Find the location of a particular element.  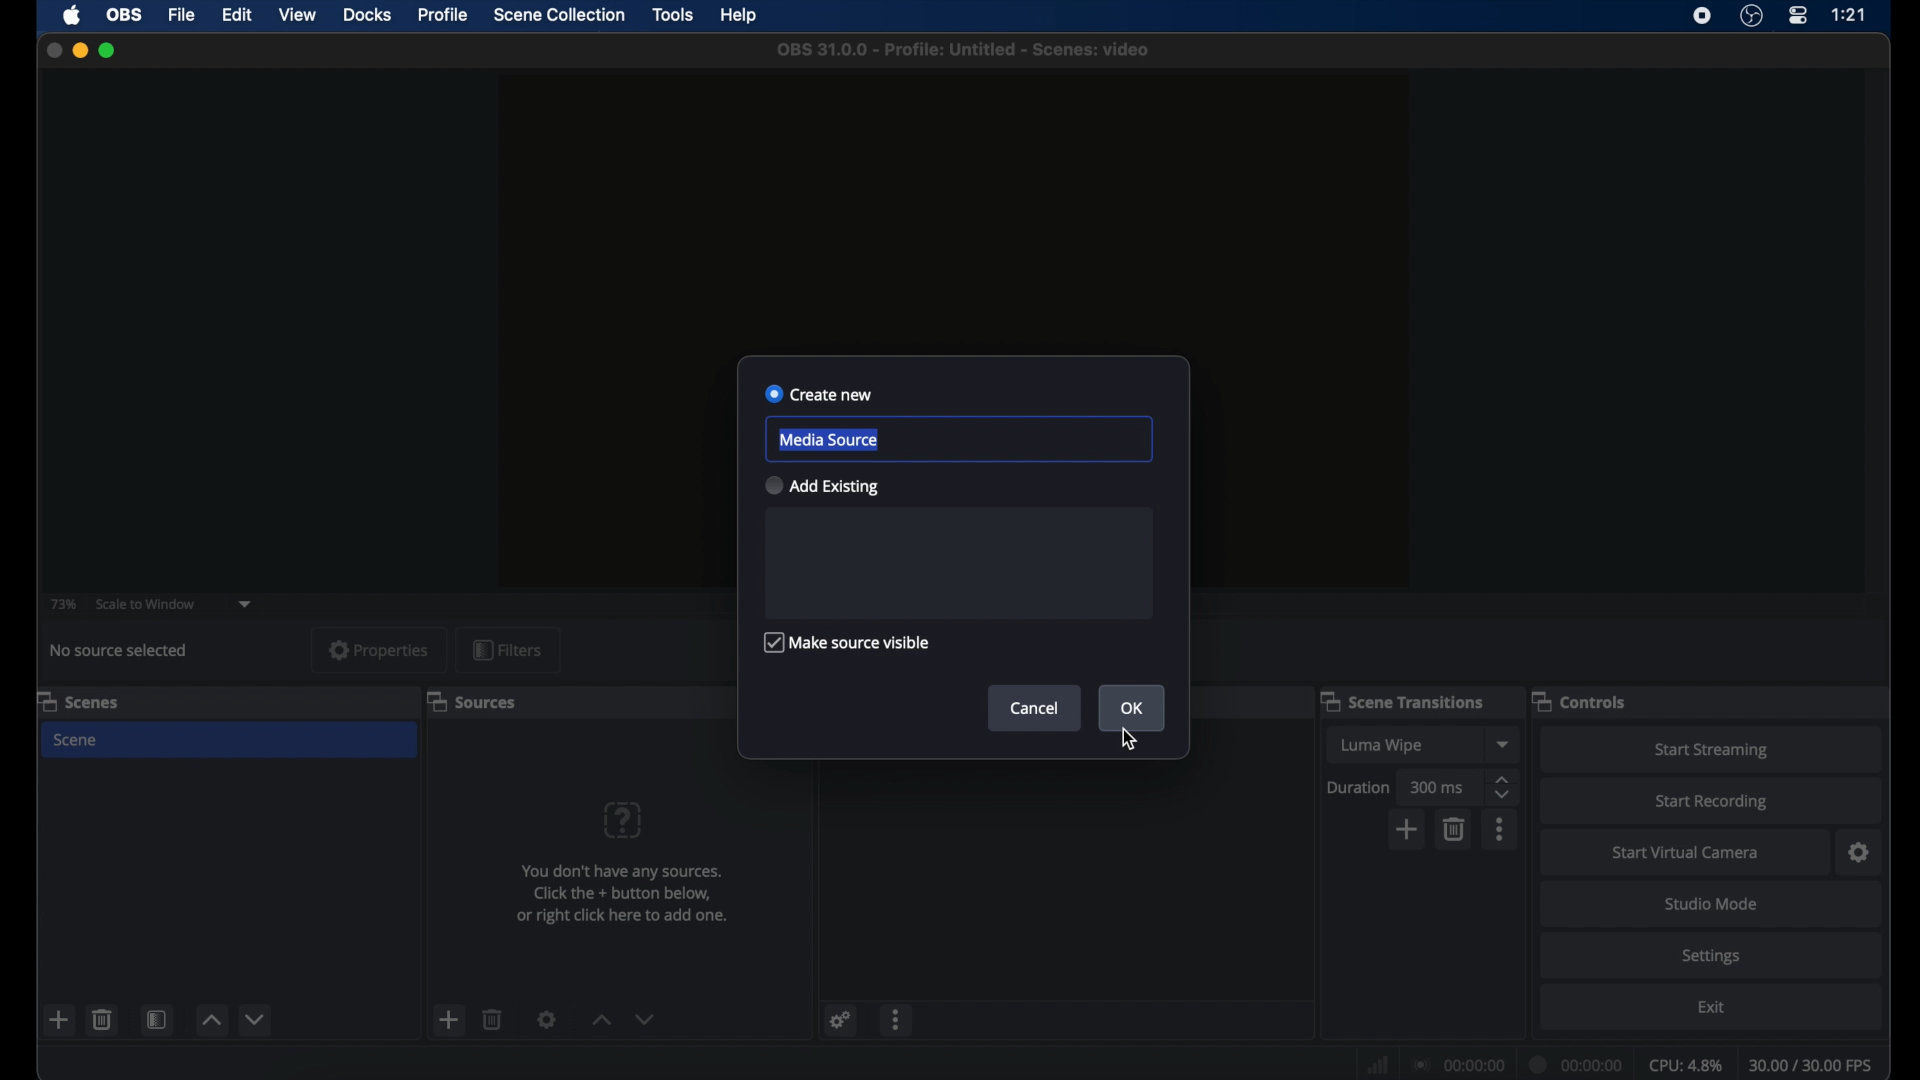

mediasource is located at coordinates (828, 438).